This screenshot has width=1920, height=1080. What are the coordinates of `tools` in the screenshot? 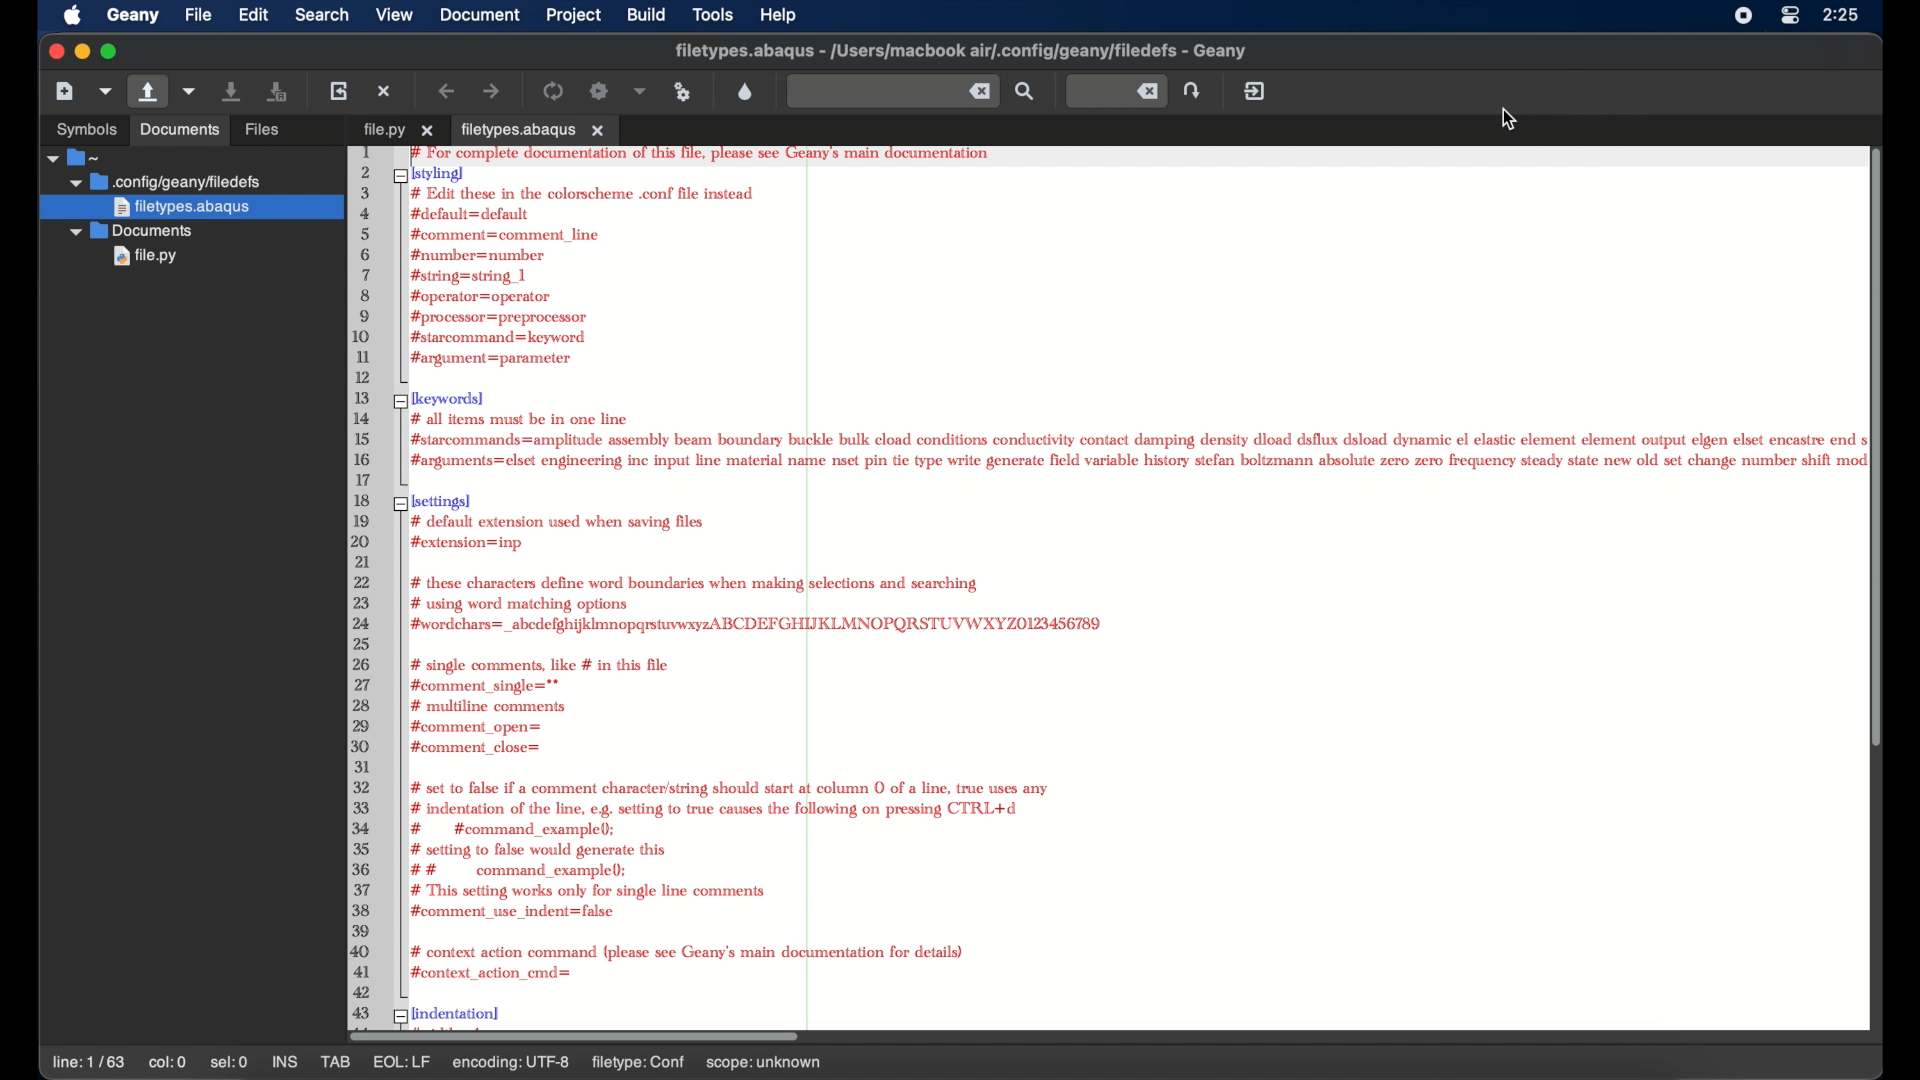 It's located at (713, 14).